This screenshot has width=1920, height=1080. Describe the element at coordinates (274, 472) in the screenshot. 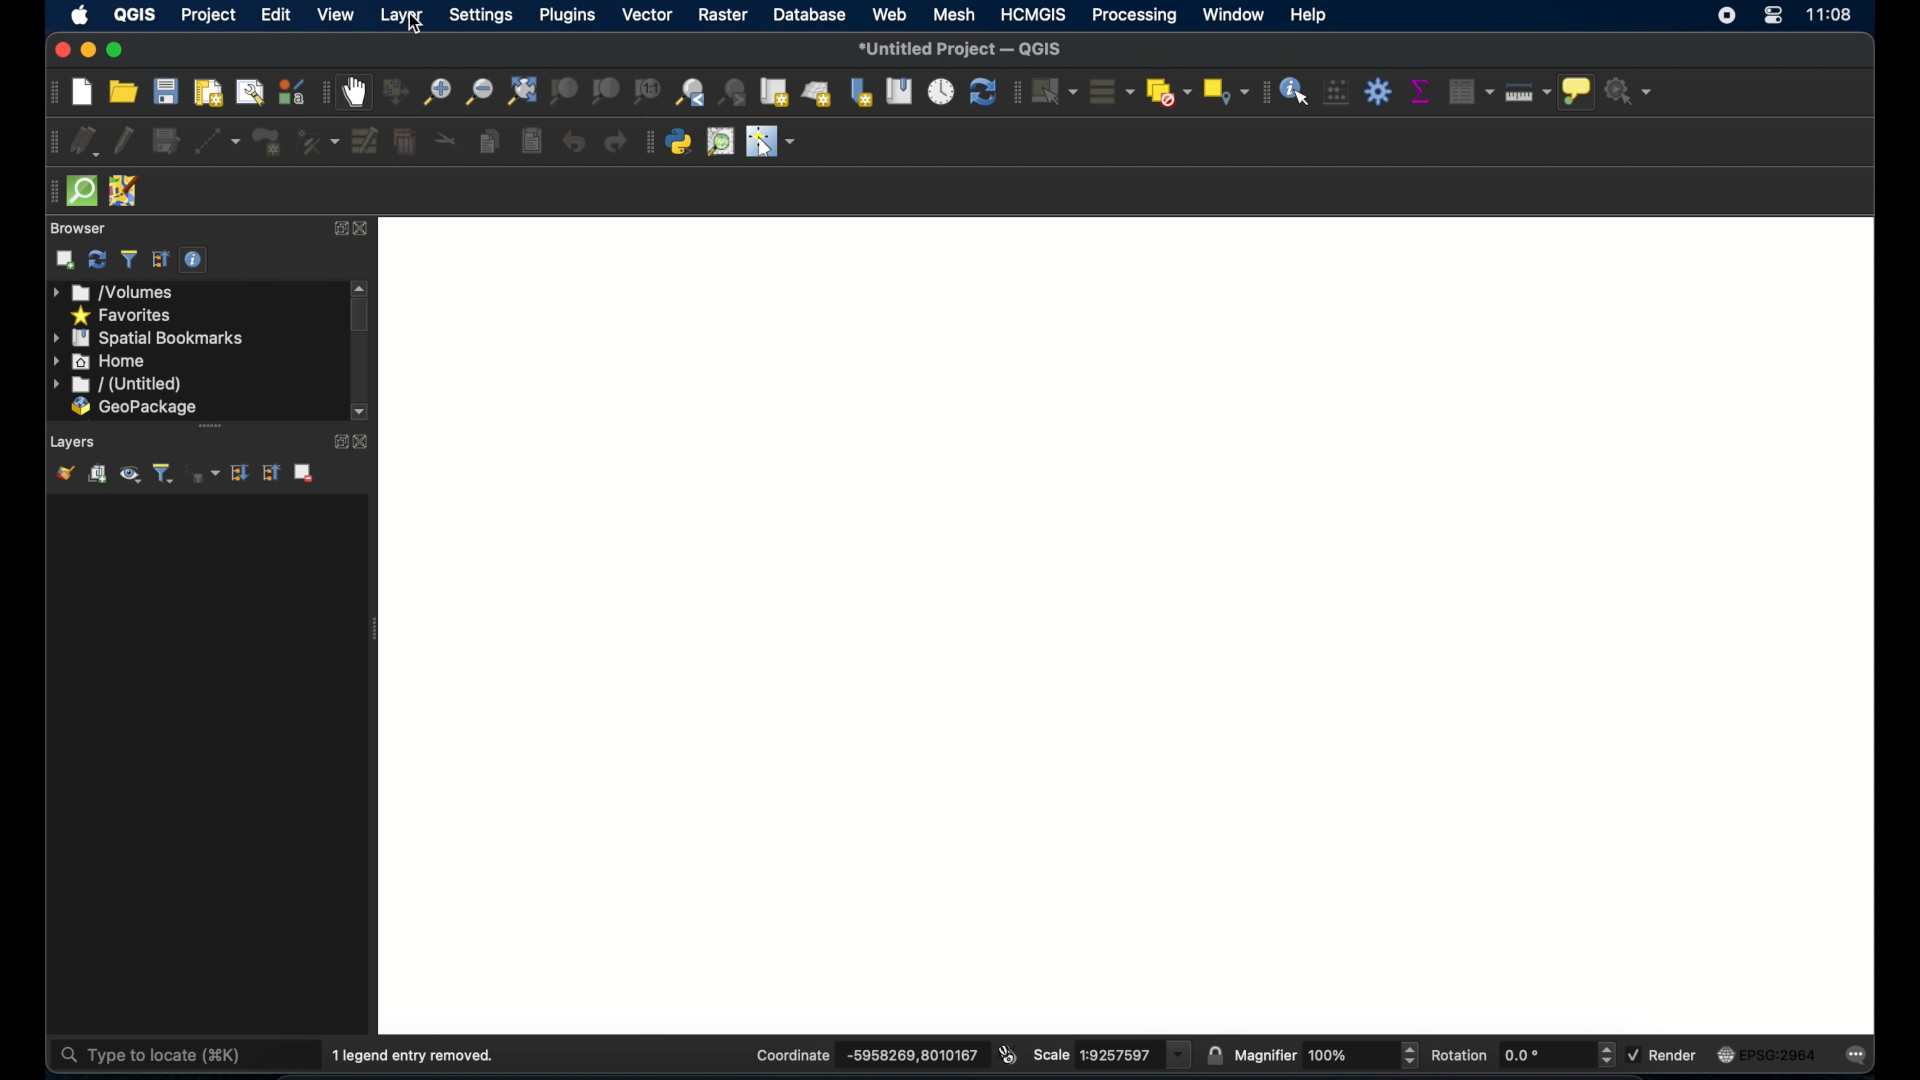

I see `collapse all` at that location.